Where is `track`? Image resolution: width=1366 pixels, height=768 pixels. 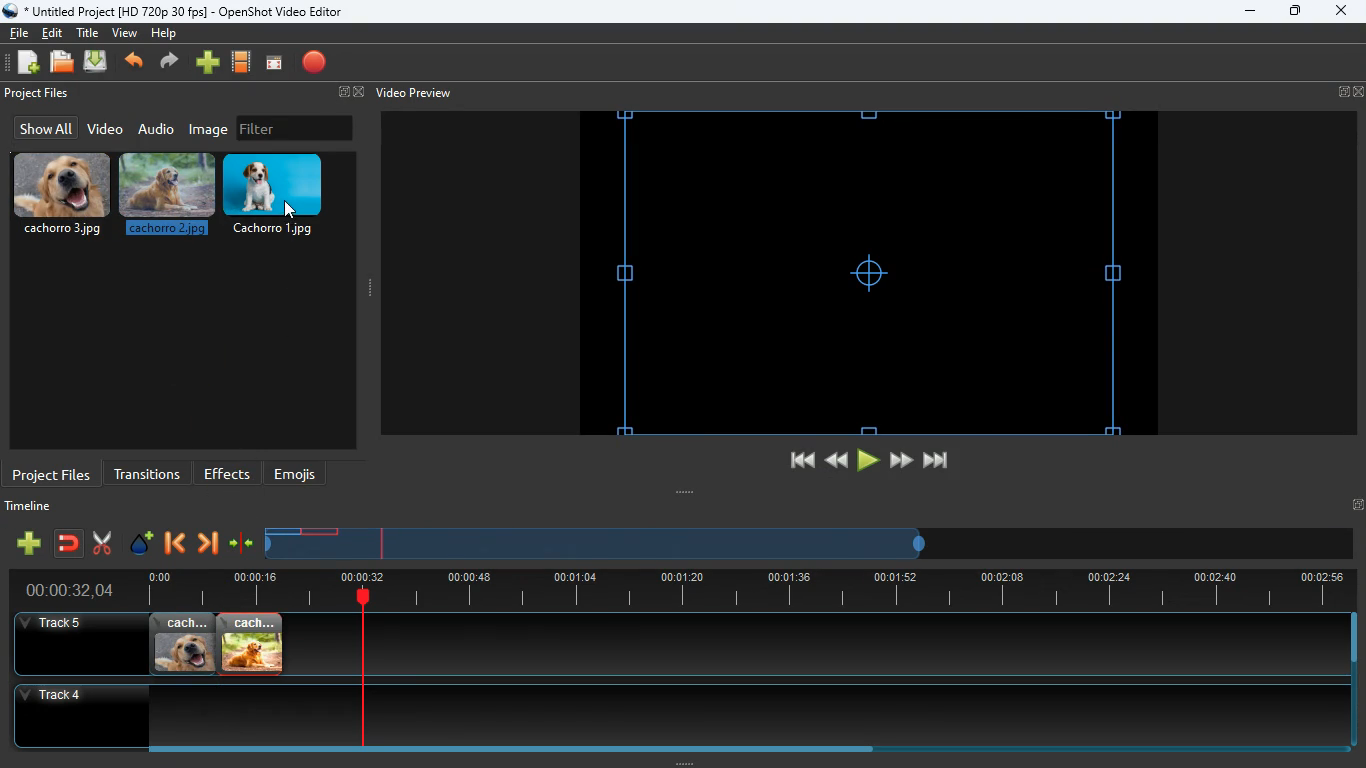
track is located at coordinates (791, 644).